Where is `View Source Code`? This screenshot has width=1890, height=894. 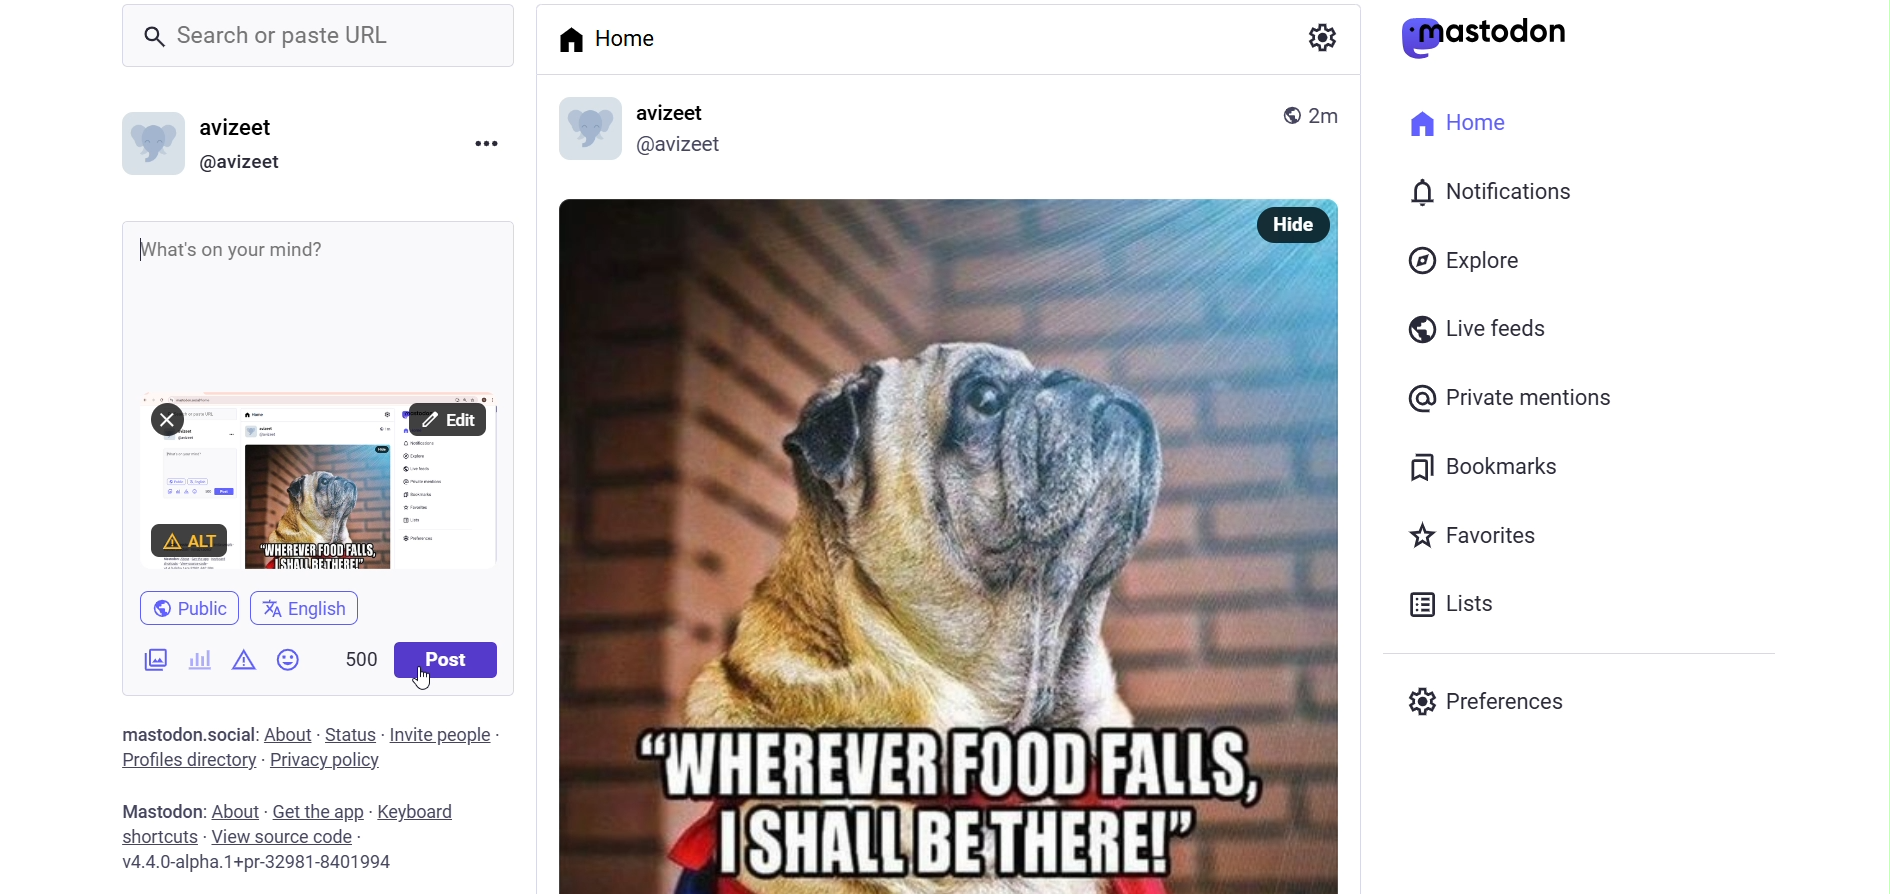
View Source Code is located at coordinates (285, 836).